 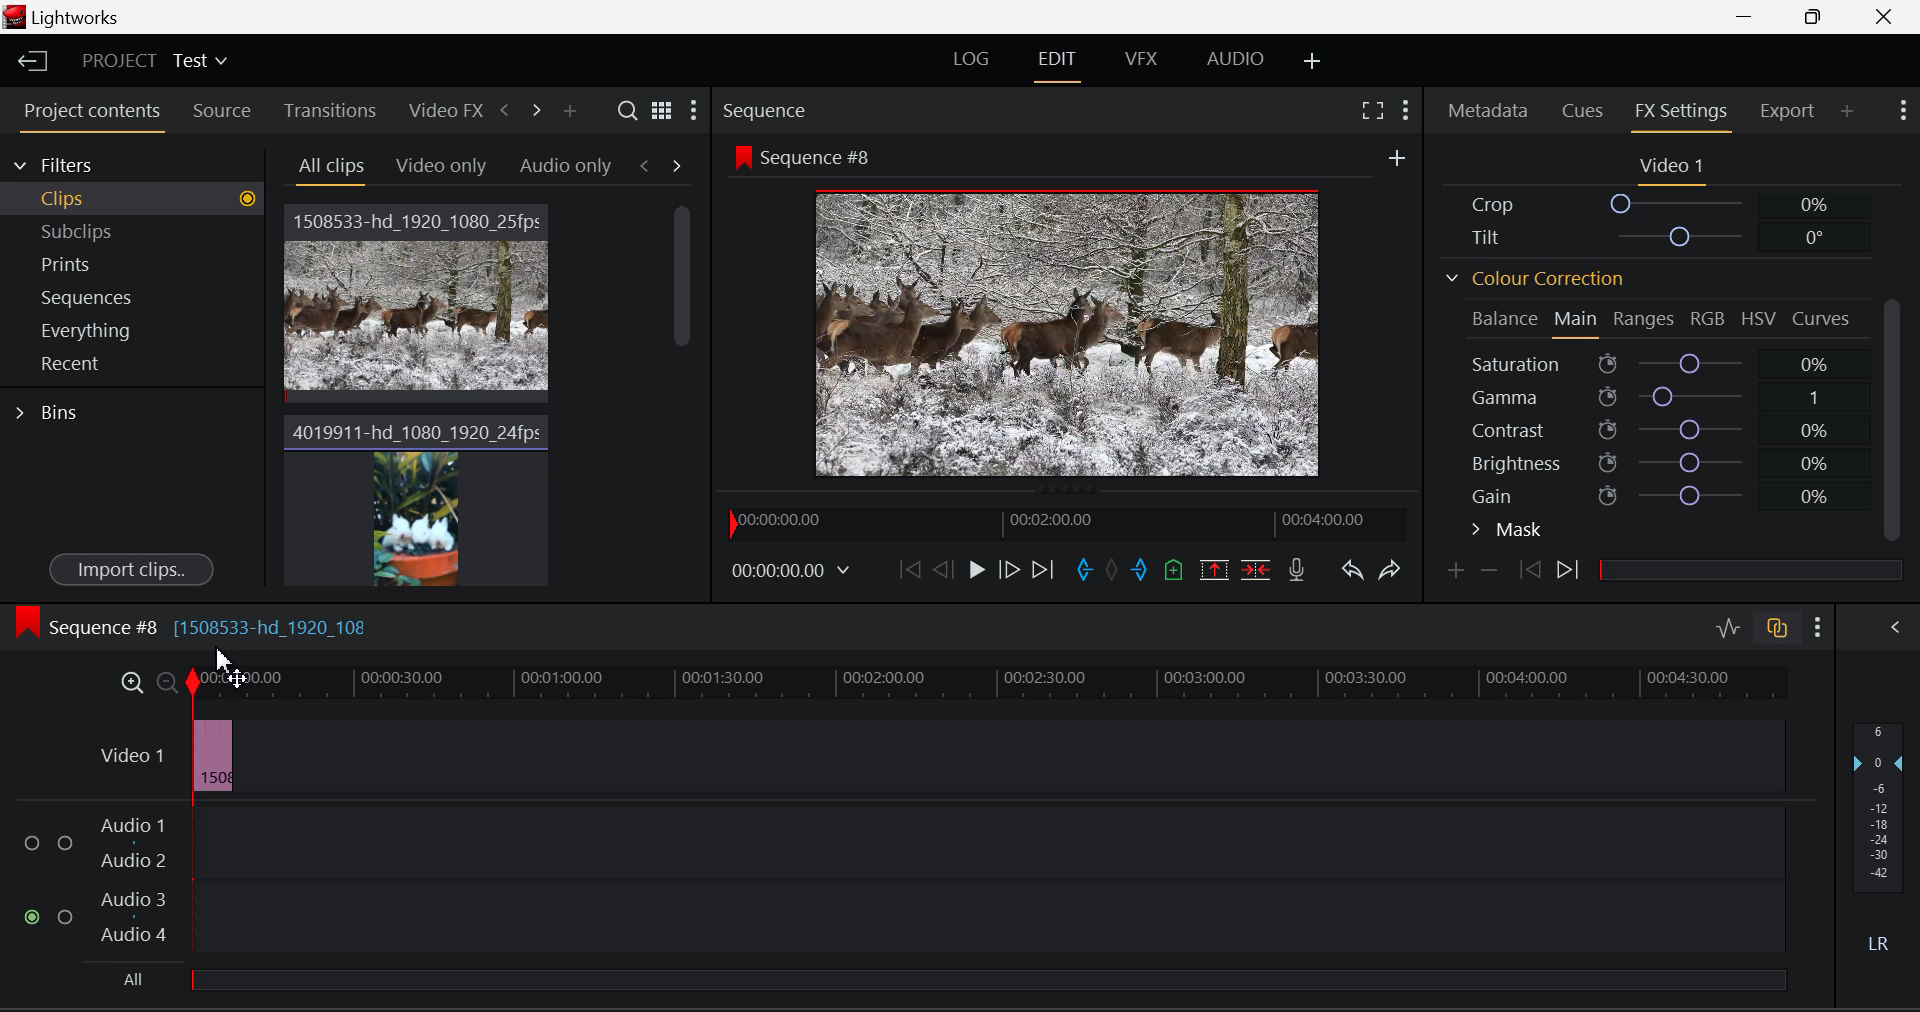 What do you see at coordinates (157, 62) in the screenshot?
I see `Project Title` at bounding box center [157, 62].